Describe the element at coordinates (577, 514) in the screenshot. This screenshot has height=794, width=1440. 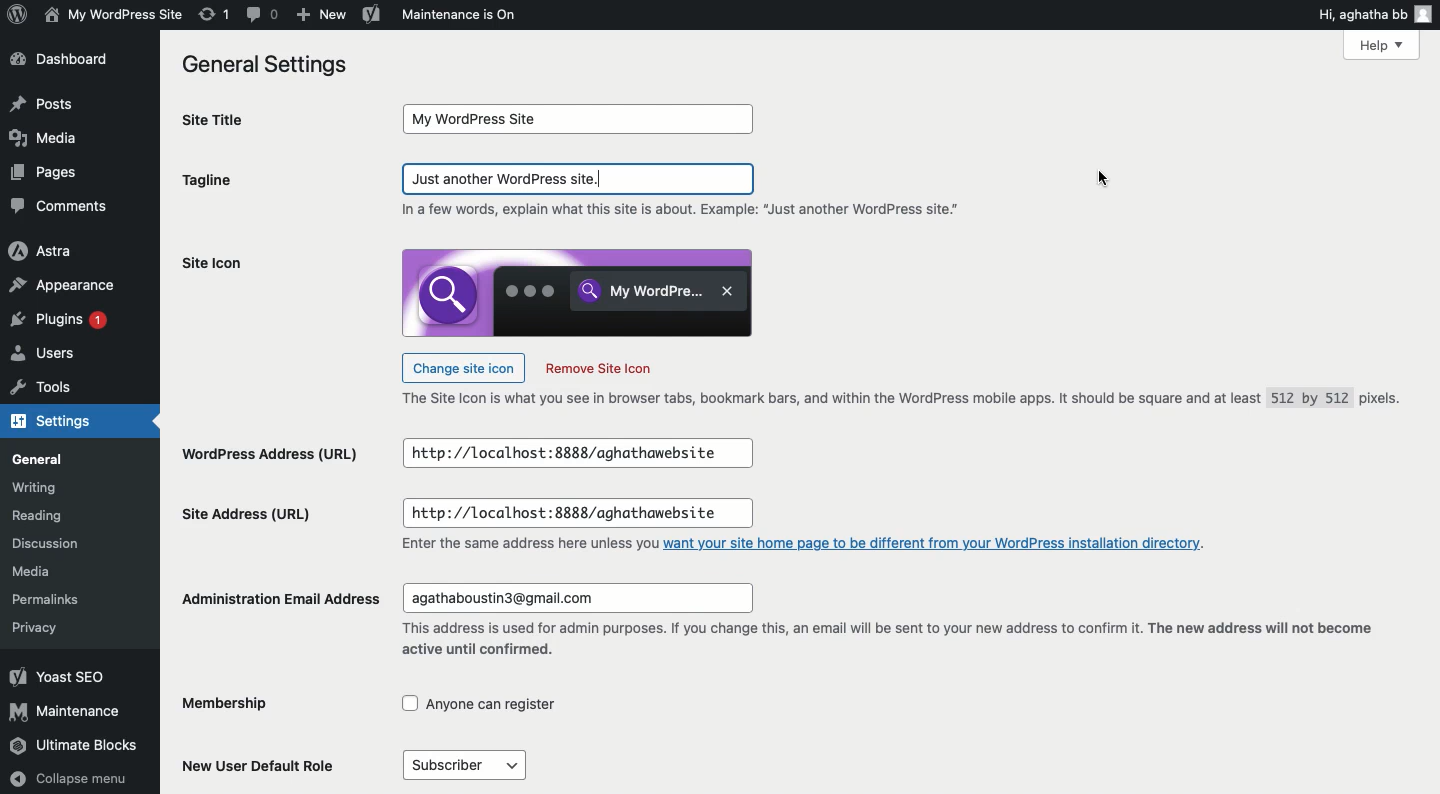
I see `input box` at that location.